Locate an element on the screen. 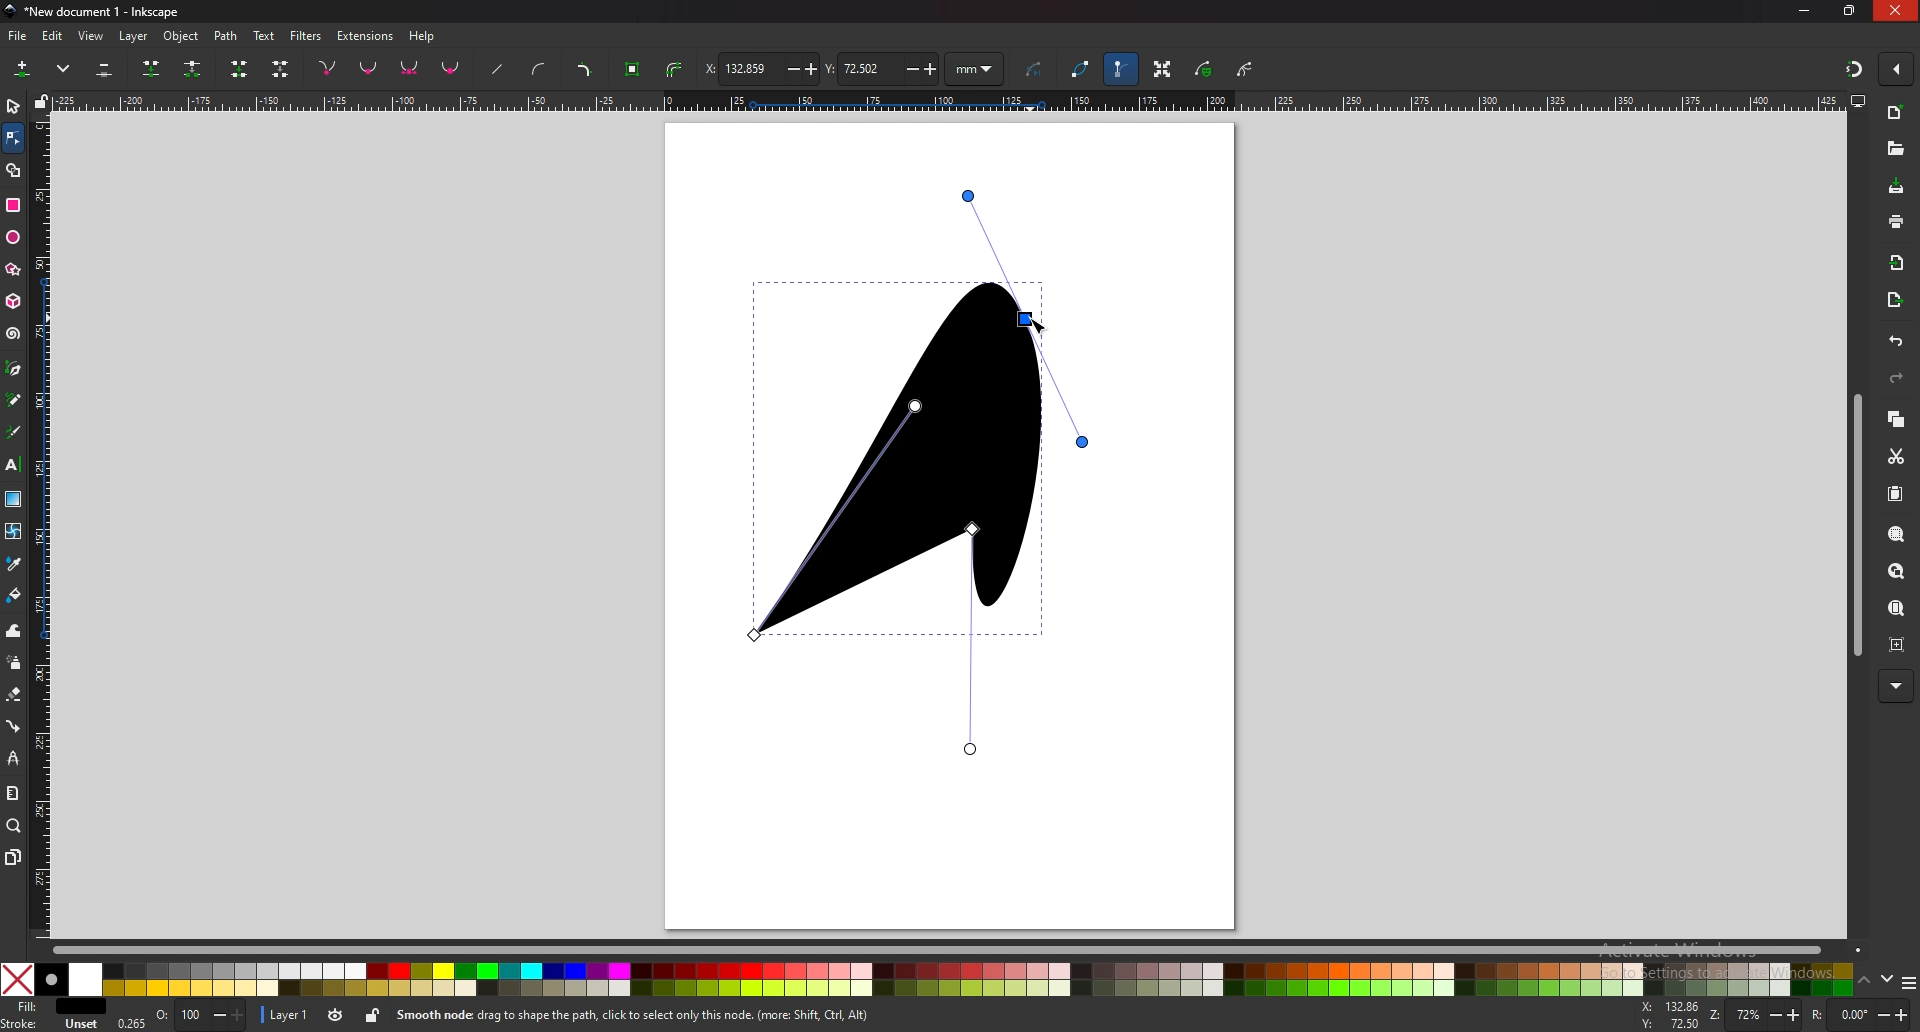 Image resolution: width=1920 pixels, height=1032 pixels. pages is located at coordinates (13, 858).